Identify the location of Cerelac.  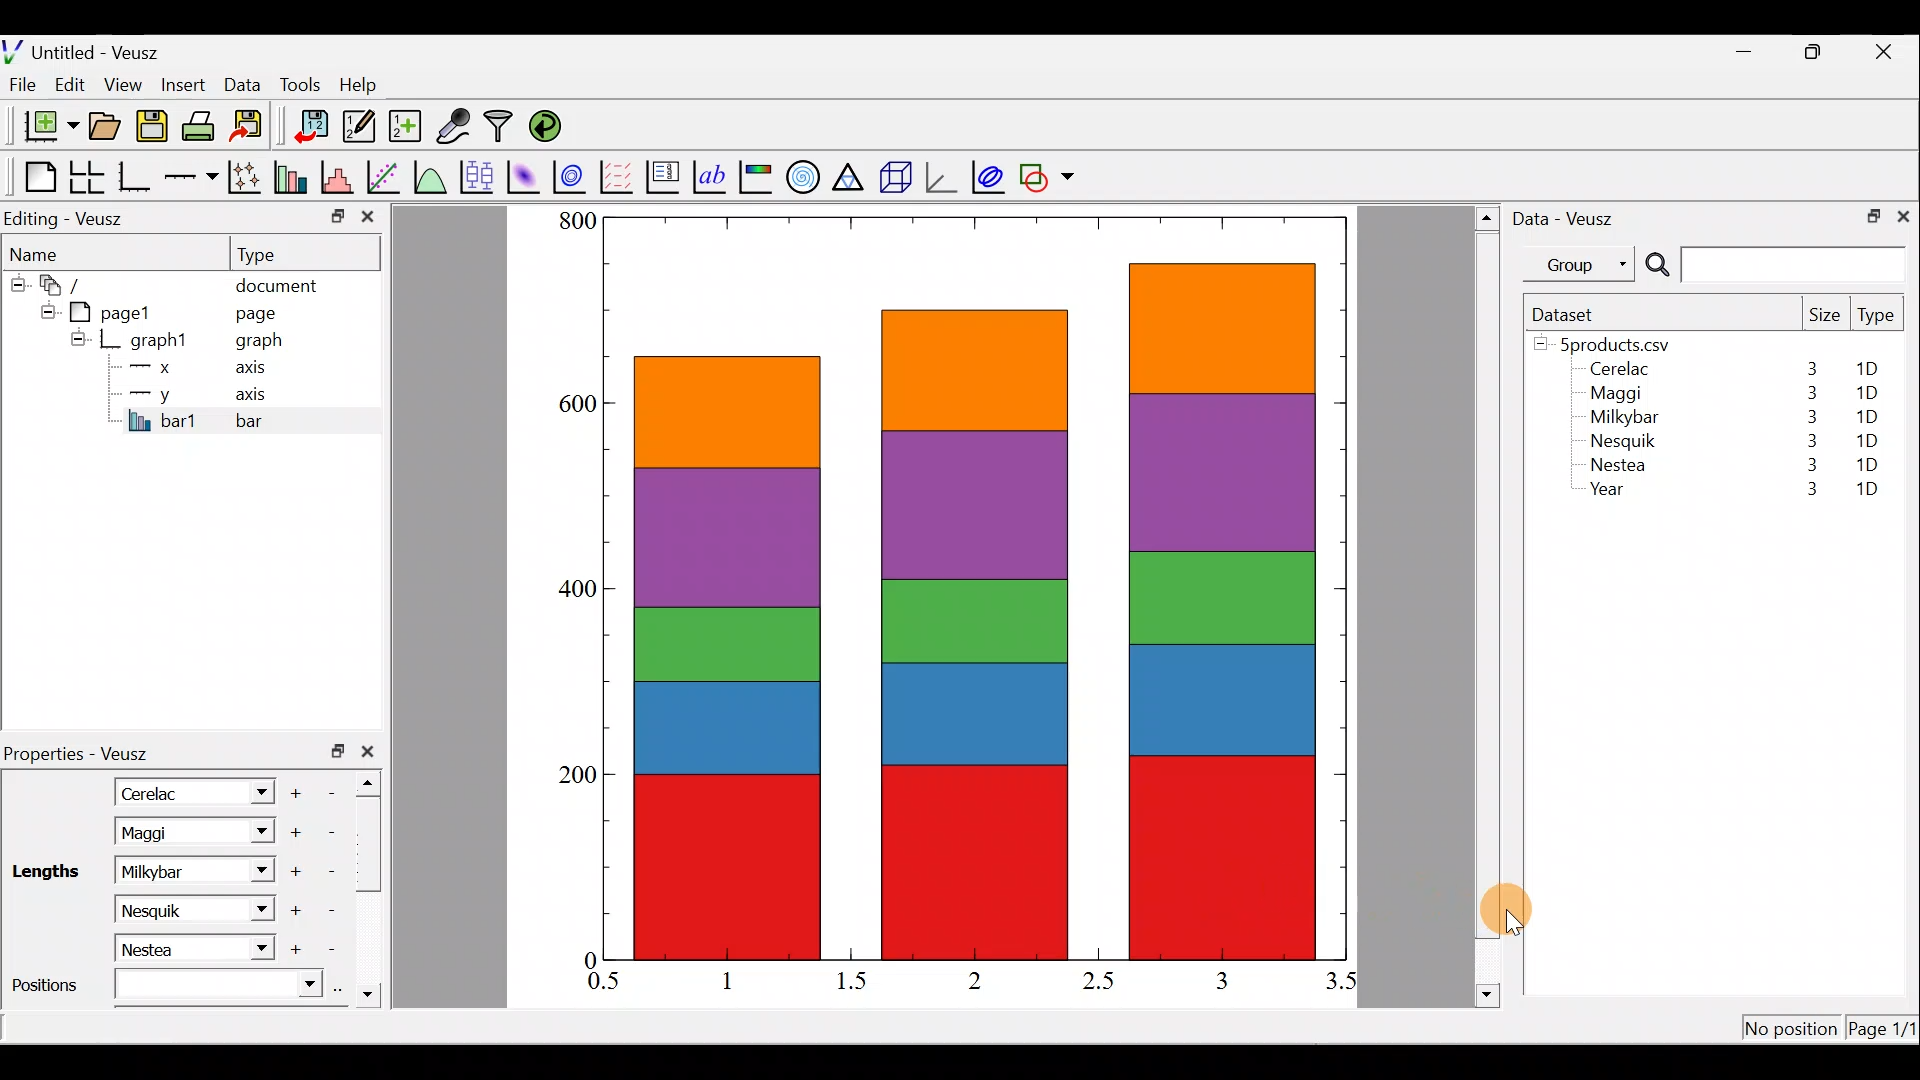
(1616, 370).